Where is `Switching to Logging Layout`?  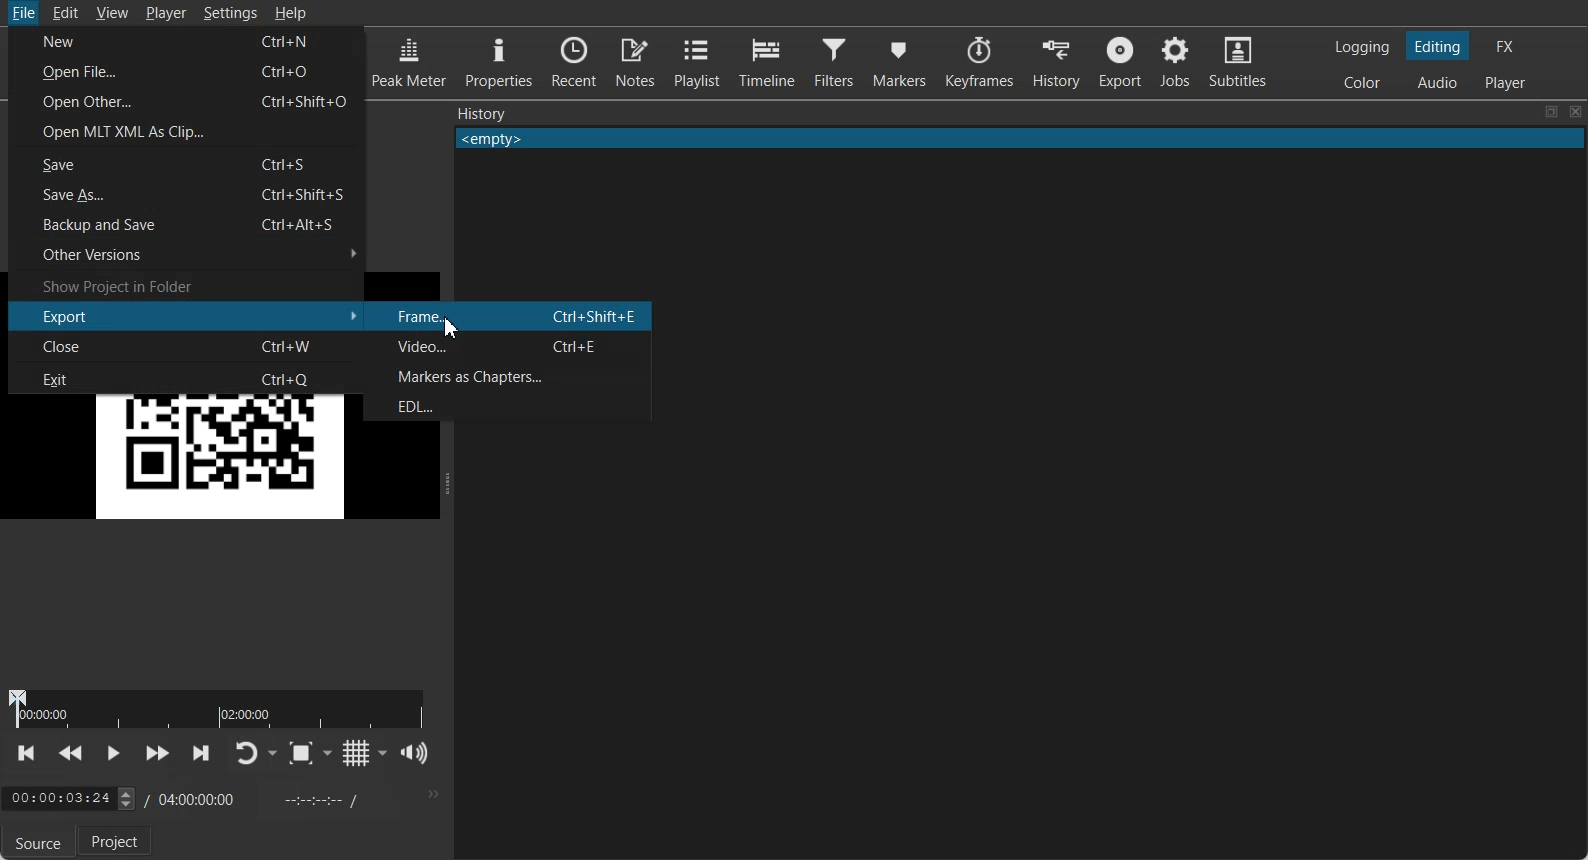
Switching to Logging Layout is located at coordinates (1361, 47).